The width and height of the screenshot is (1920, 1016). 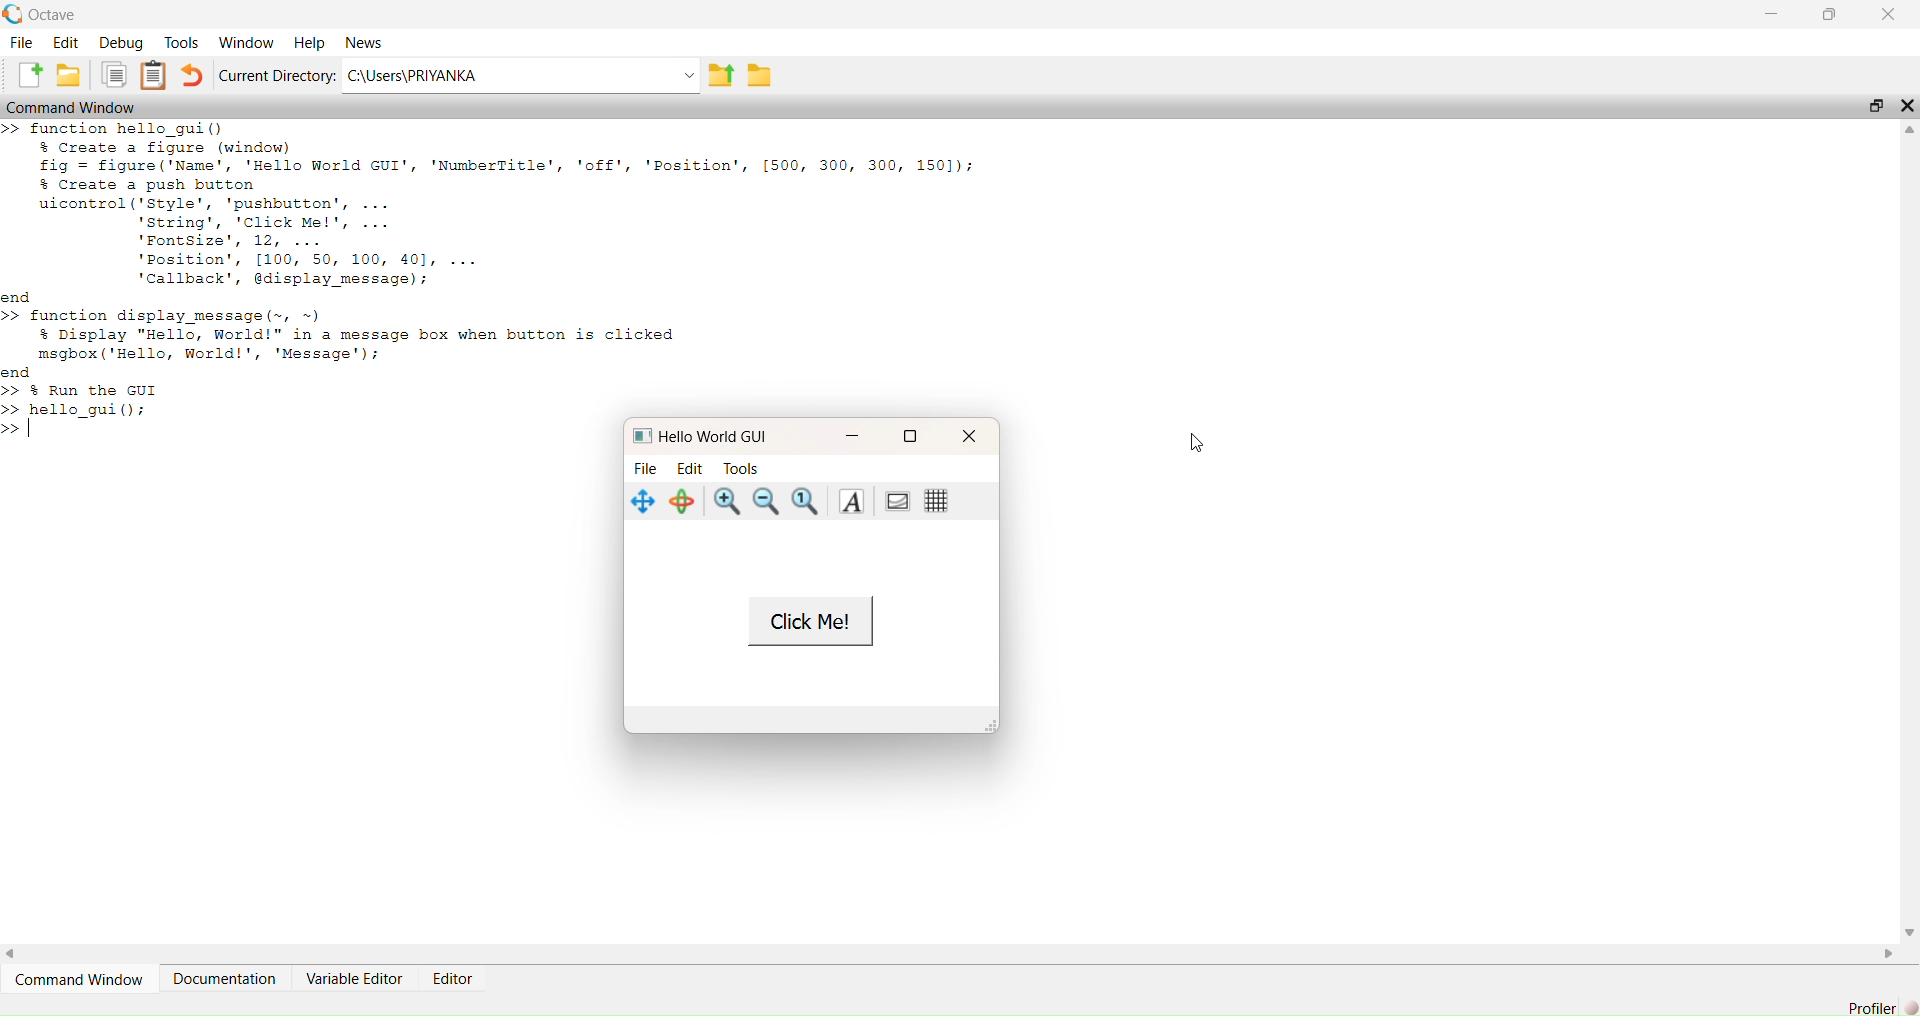 What do you see at coordinates (1869, 1005) in the screenshot?
I see `Profiler]` at bounding box center [1869, 1005].